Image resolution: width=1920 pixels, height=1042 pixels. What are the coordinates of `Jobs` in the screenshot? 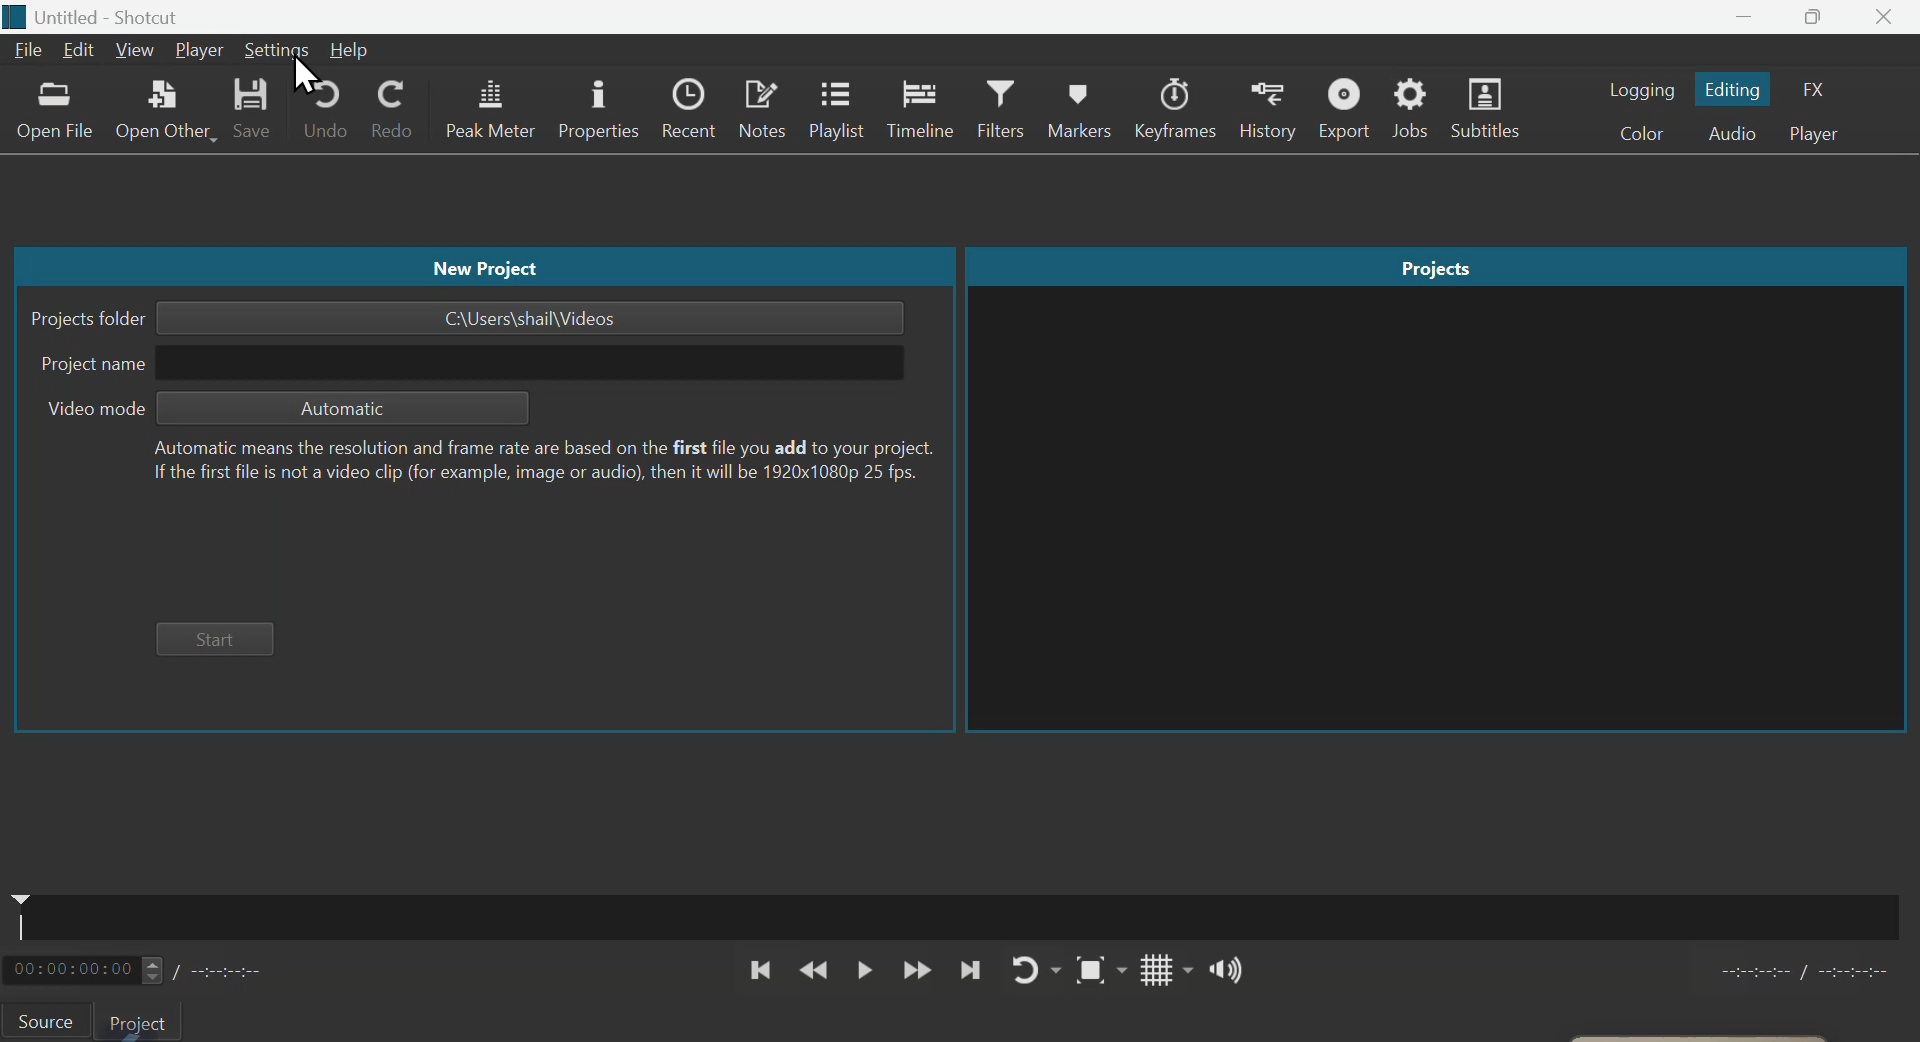 It's located at (1415, 110).